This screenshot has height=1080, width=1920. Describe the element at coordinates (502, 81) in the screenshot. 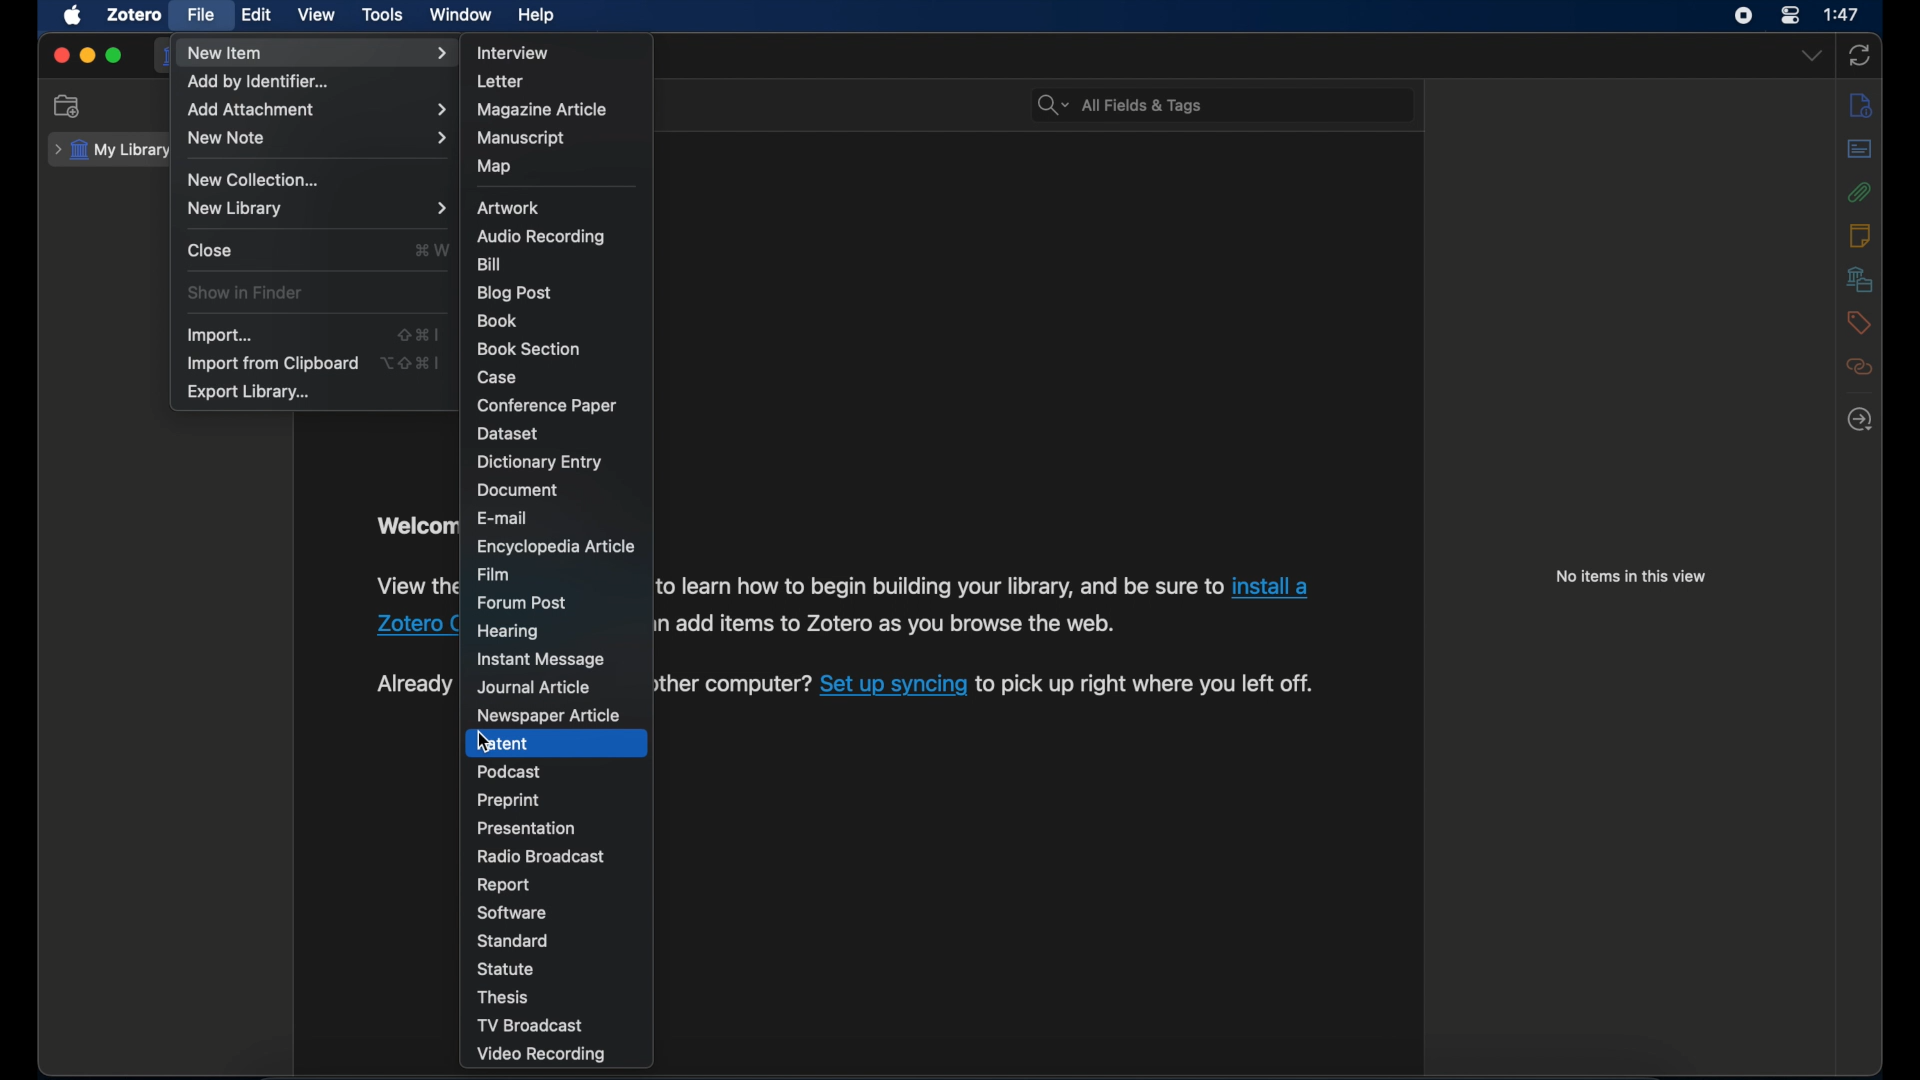

I see `letter` at that location.